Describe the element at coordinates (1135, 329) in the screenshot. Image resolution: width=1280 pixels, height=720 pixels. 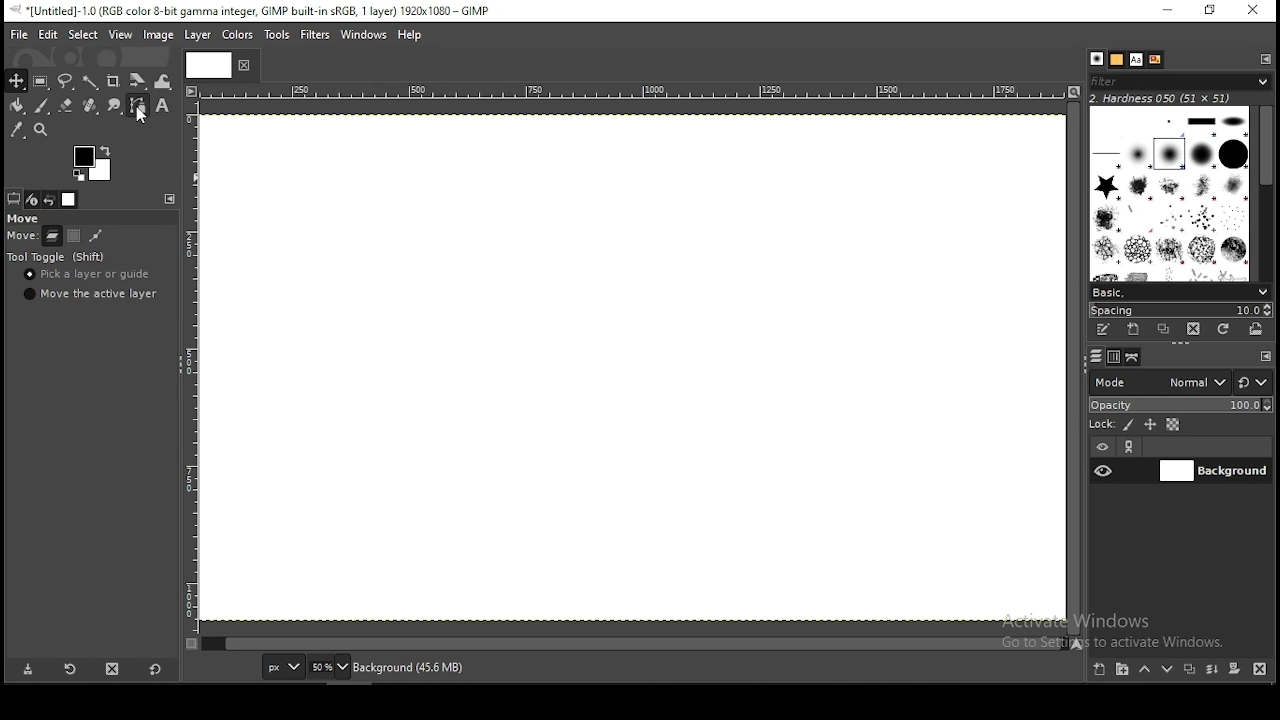
I see `create a new brush` at that location.